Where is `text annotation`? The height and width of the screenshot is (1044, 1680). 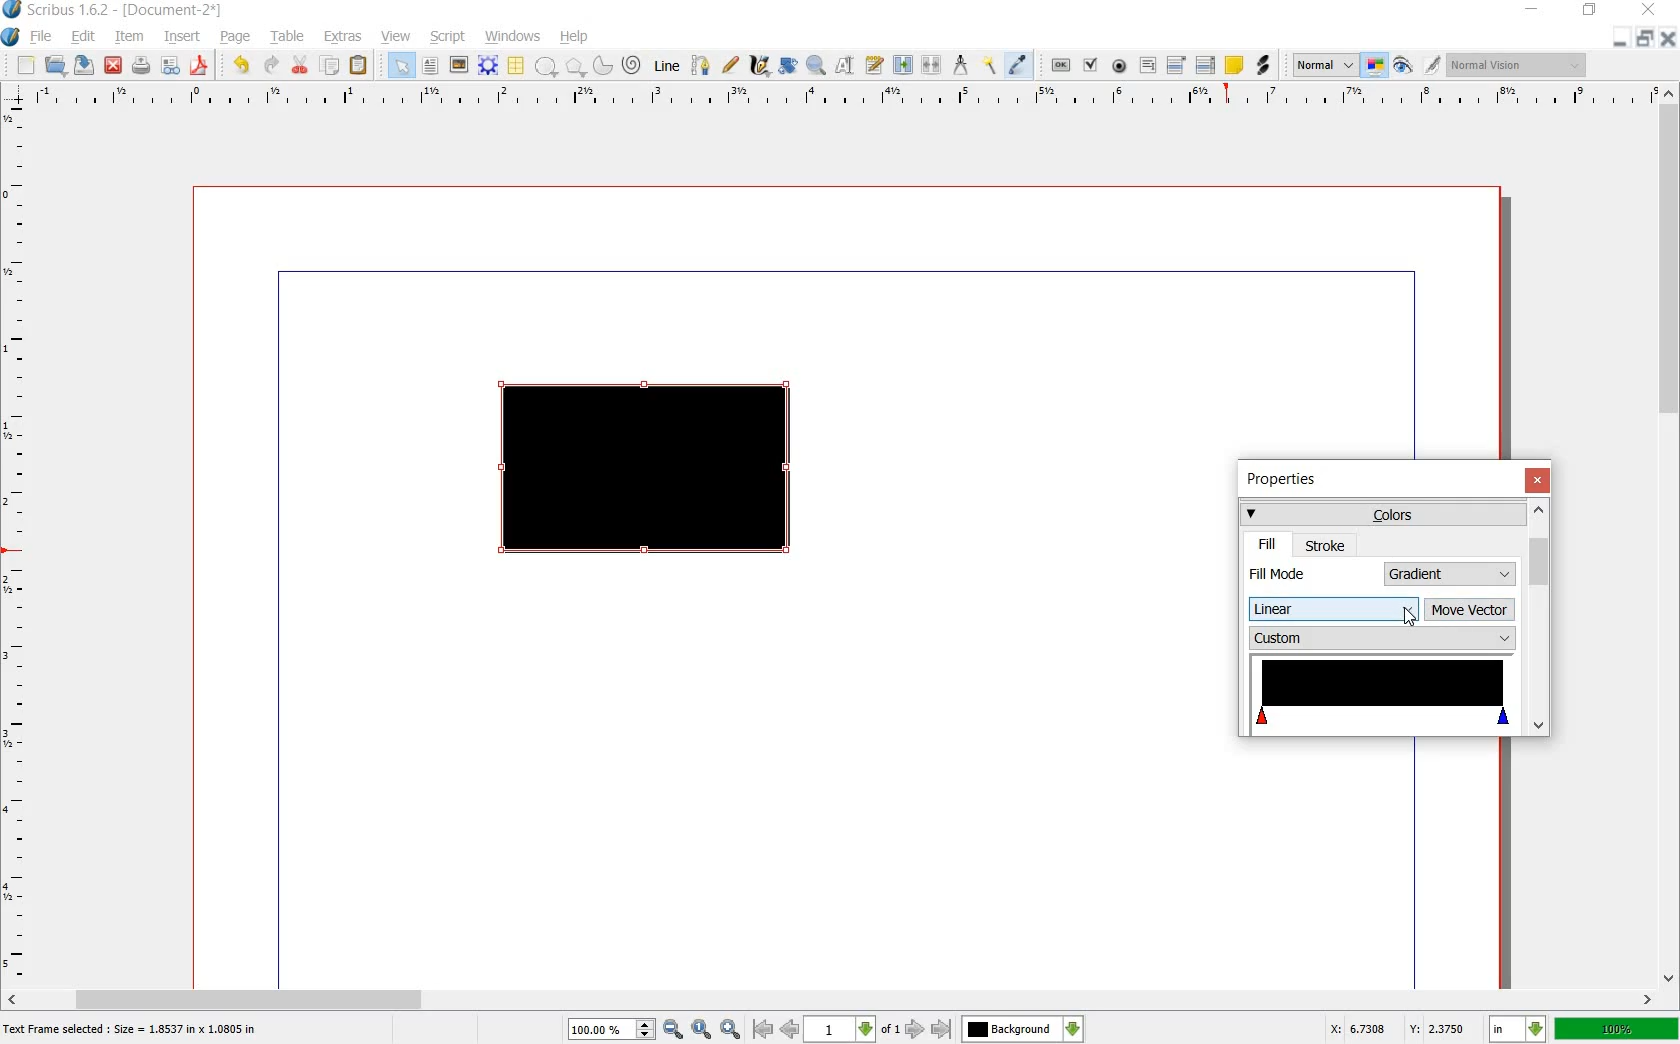
text annotation is located at coordinates (1234, 65).